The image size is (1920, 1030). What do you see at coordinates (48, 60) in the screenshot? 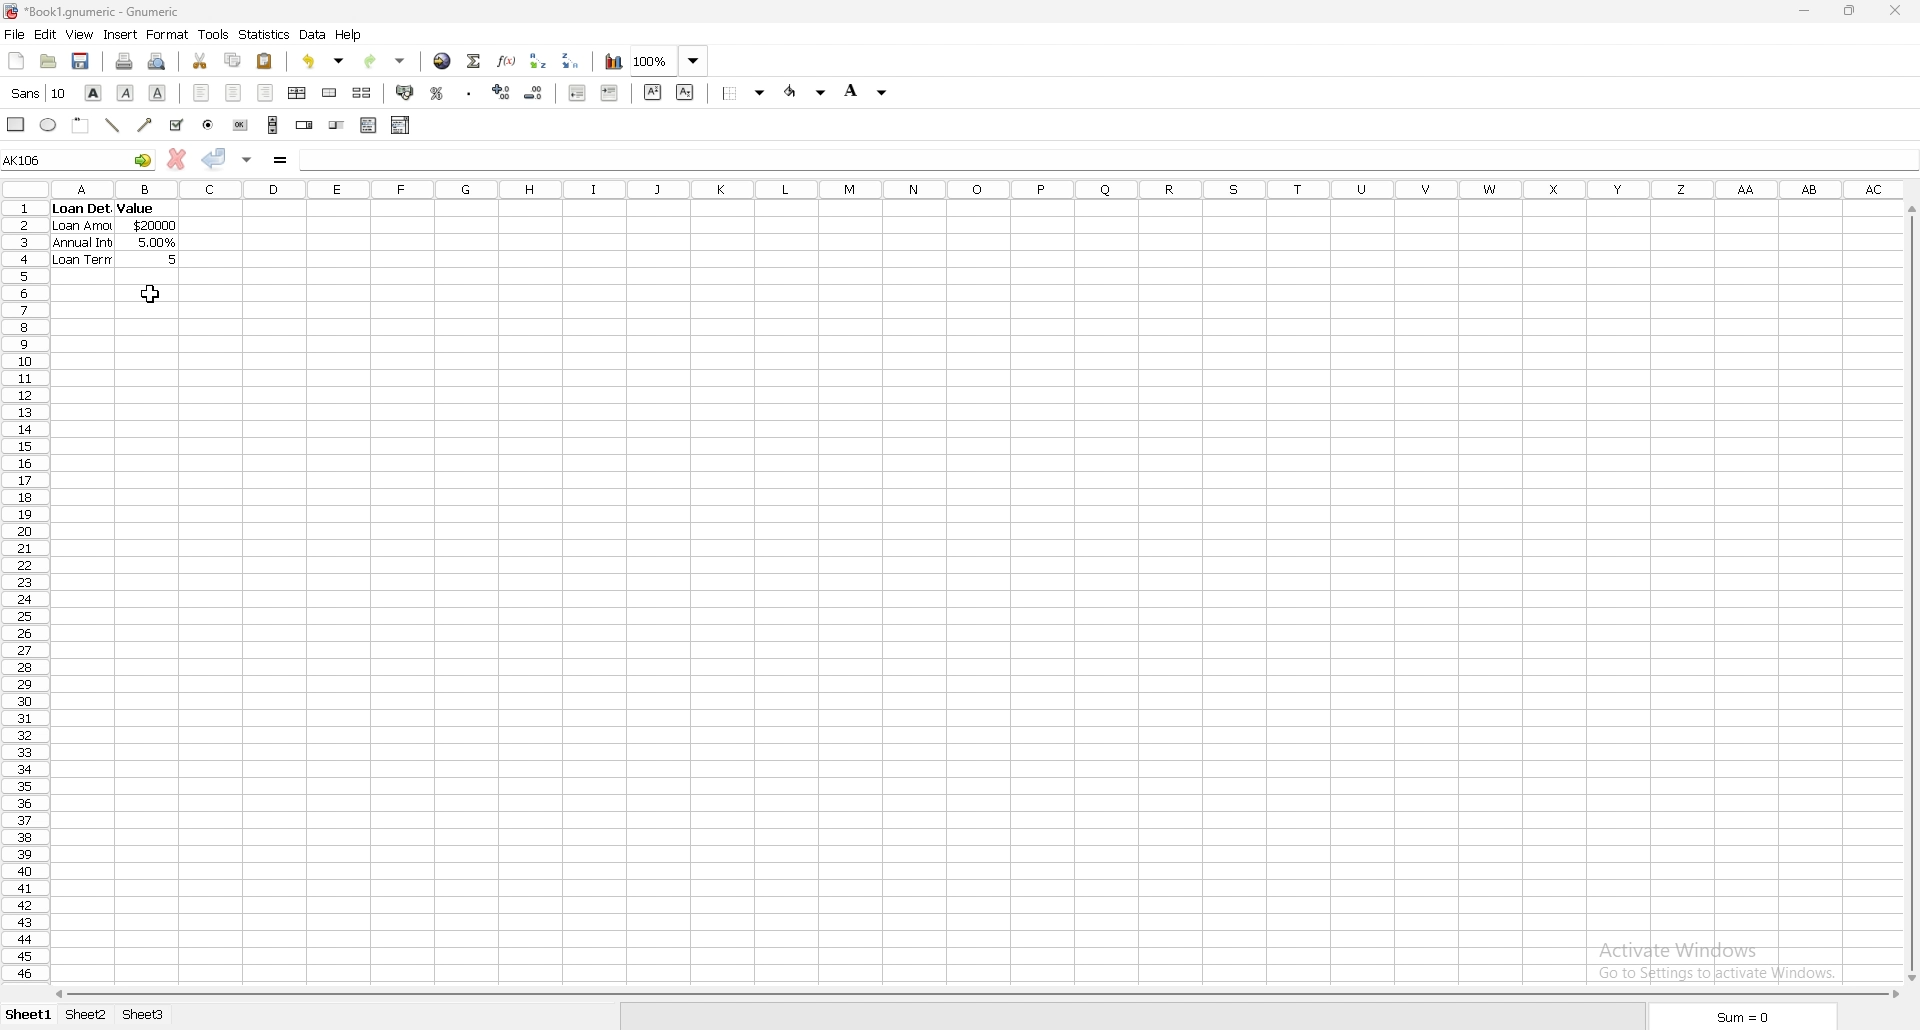
I see `open` at bounding box center [48, 60].